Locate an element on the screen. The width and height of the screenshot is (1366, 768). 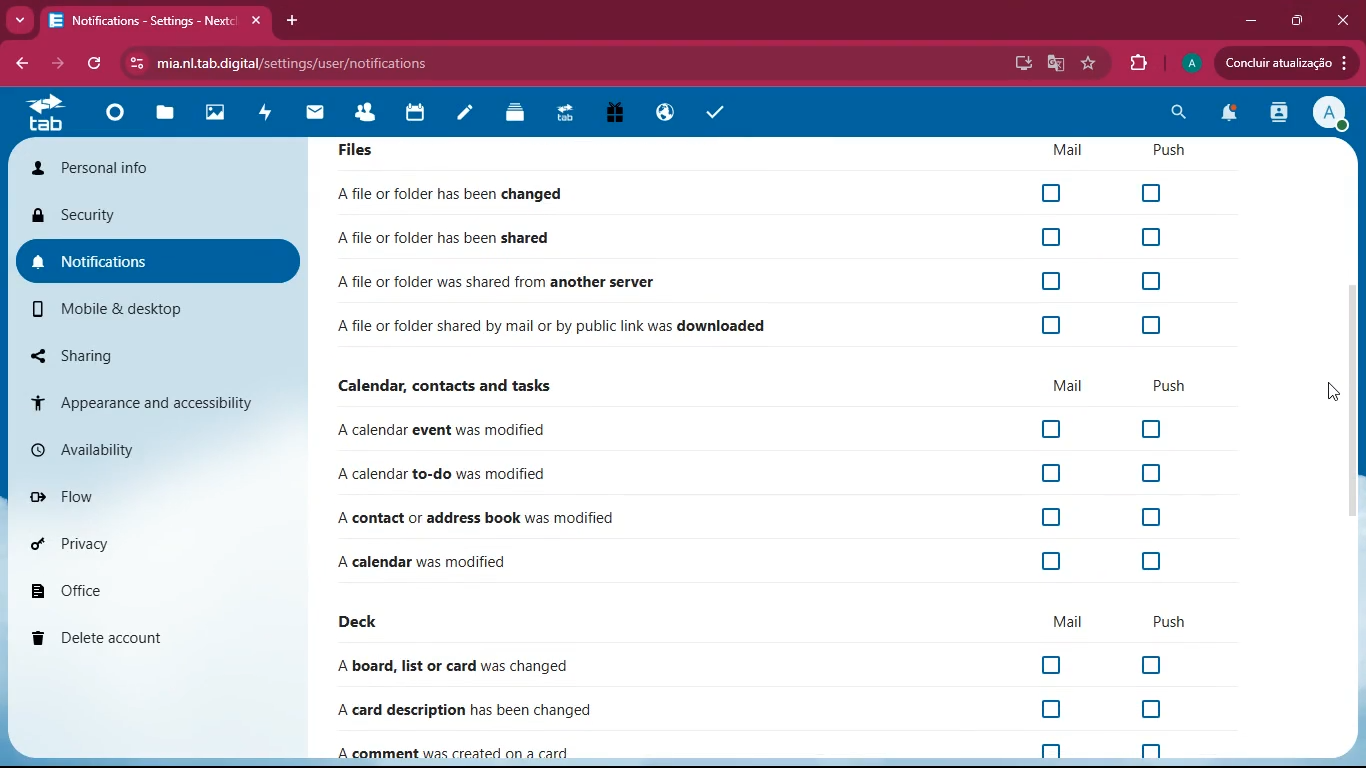
Checkbox is located at coordinates (1049, 327).